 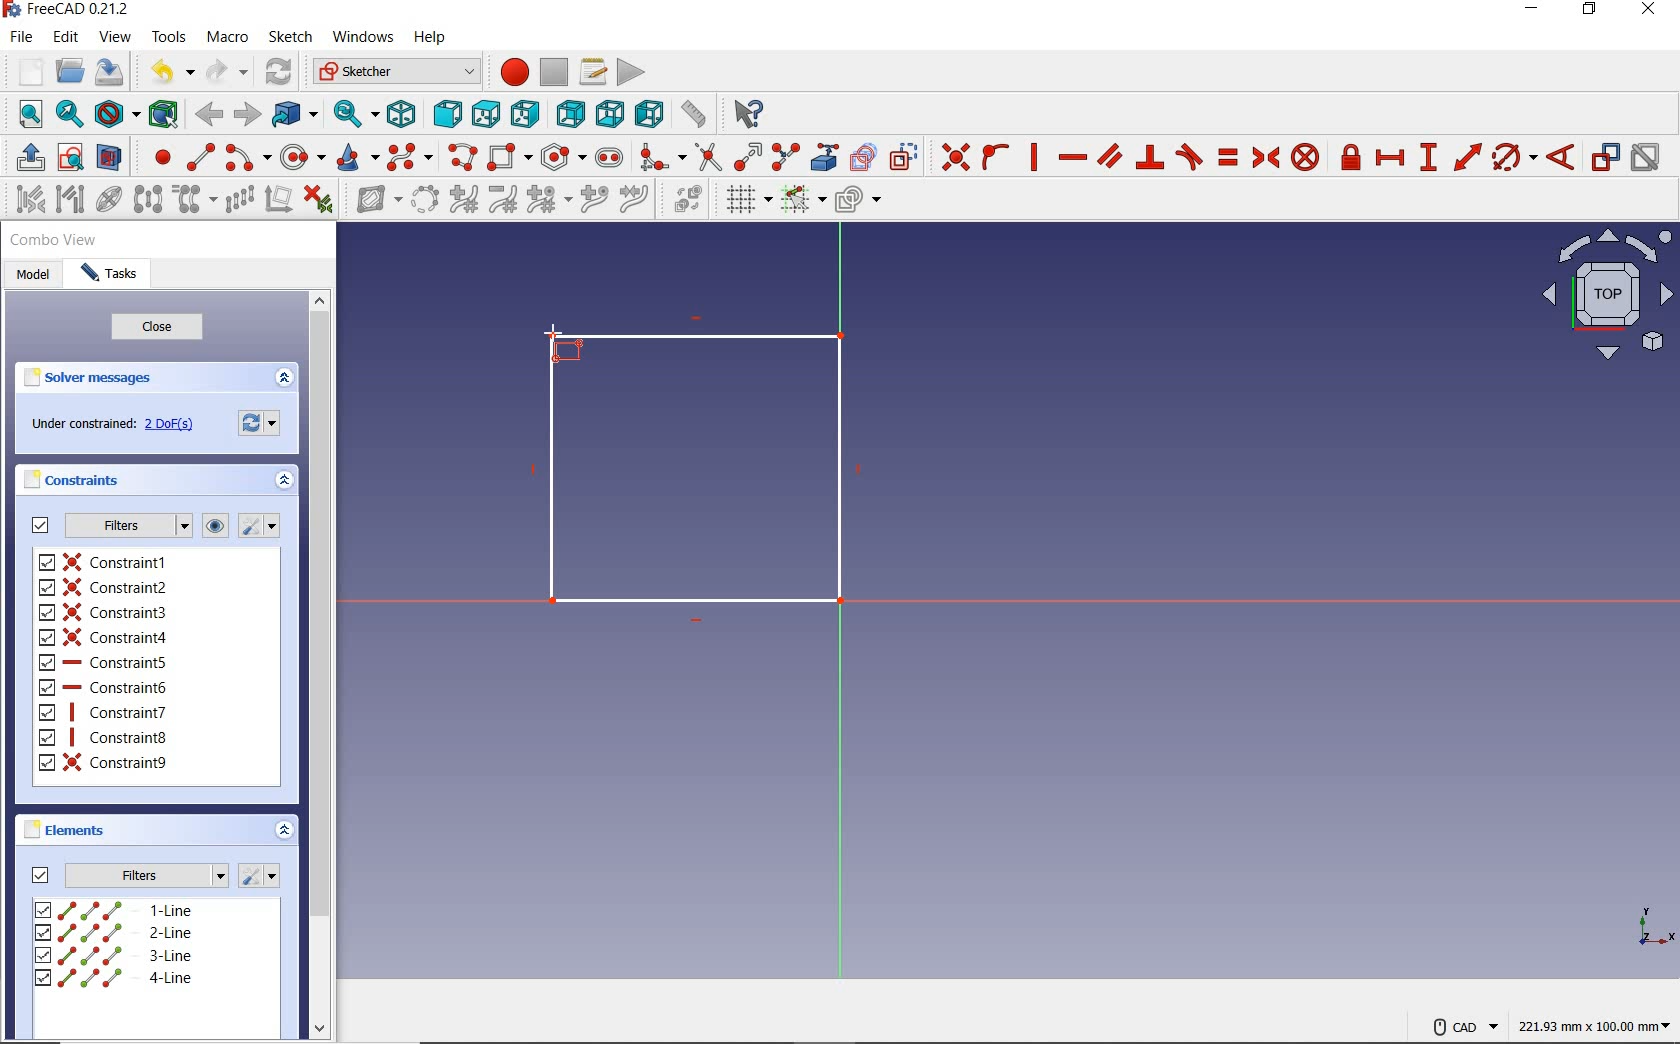 I want to click on toggle snap, so click(x=802, y=201).